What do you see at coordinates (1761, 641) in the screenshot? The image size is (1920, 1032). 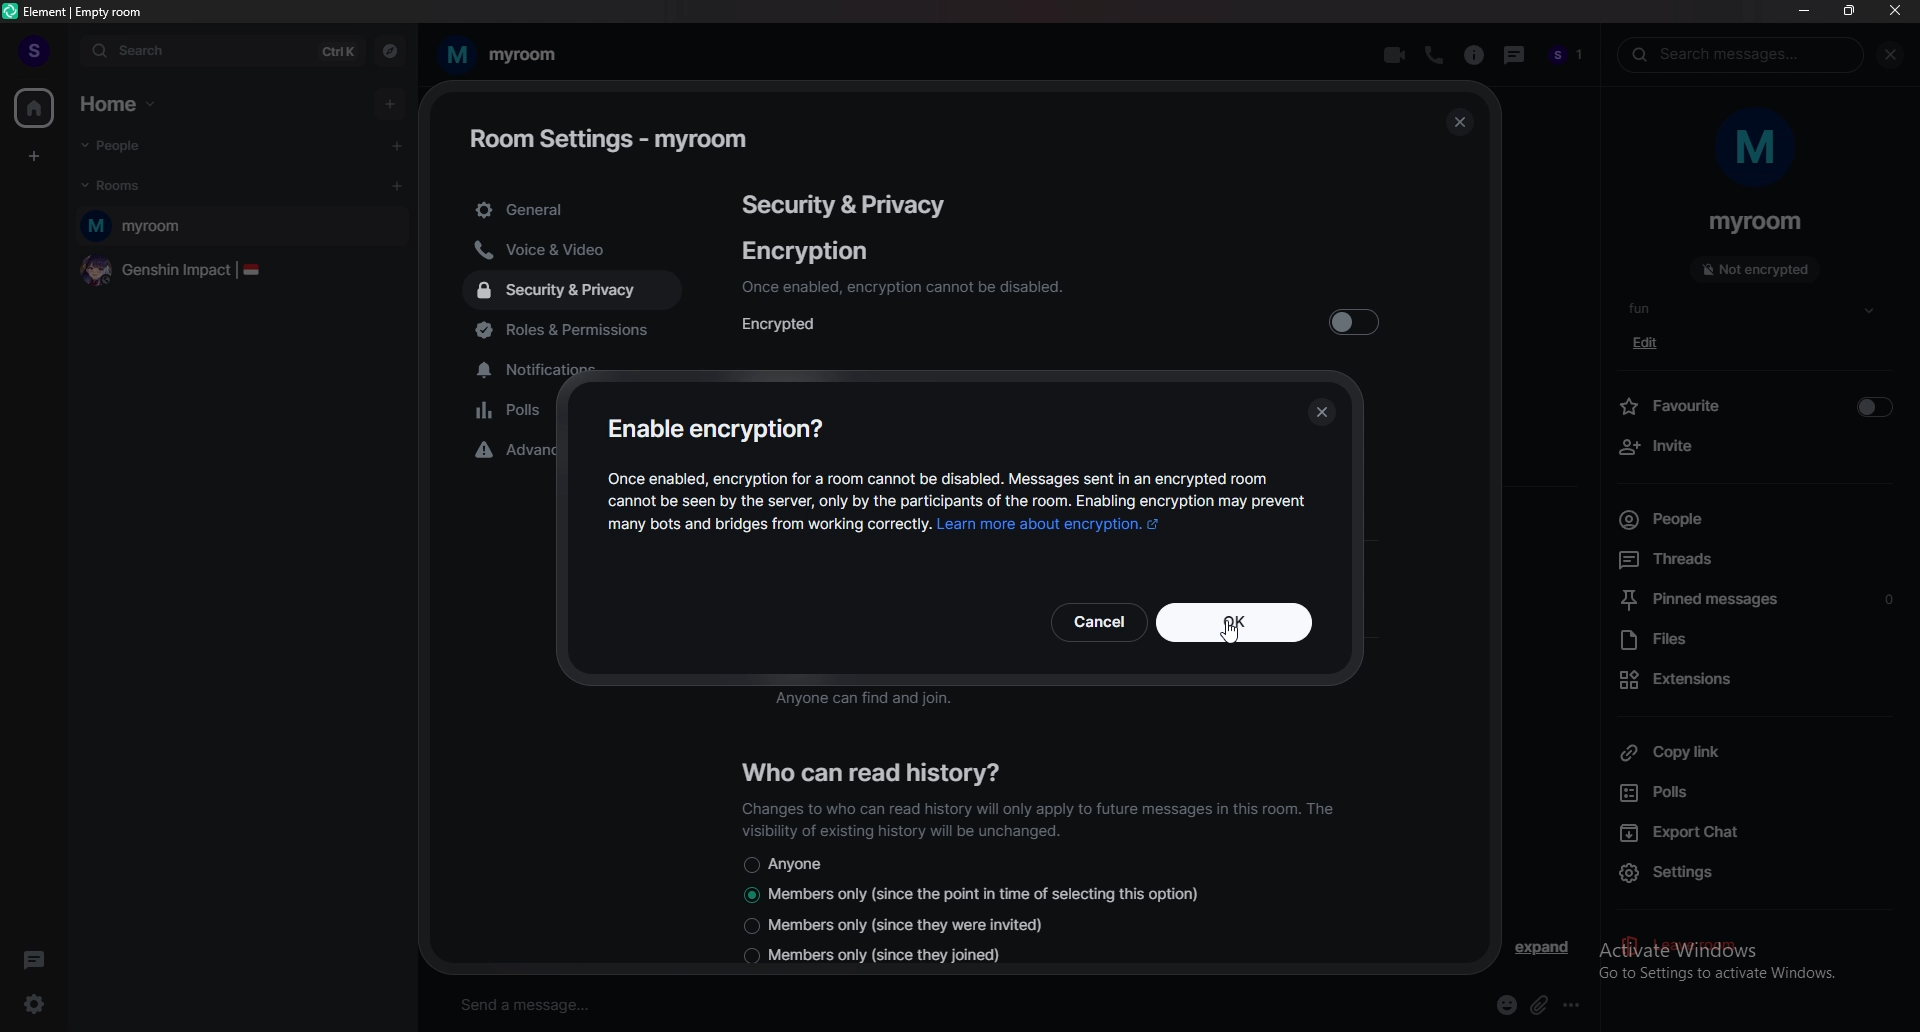 I see `files` at bounding box center [1761, 641].